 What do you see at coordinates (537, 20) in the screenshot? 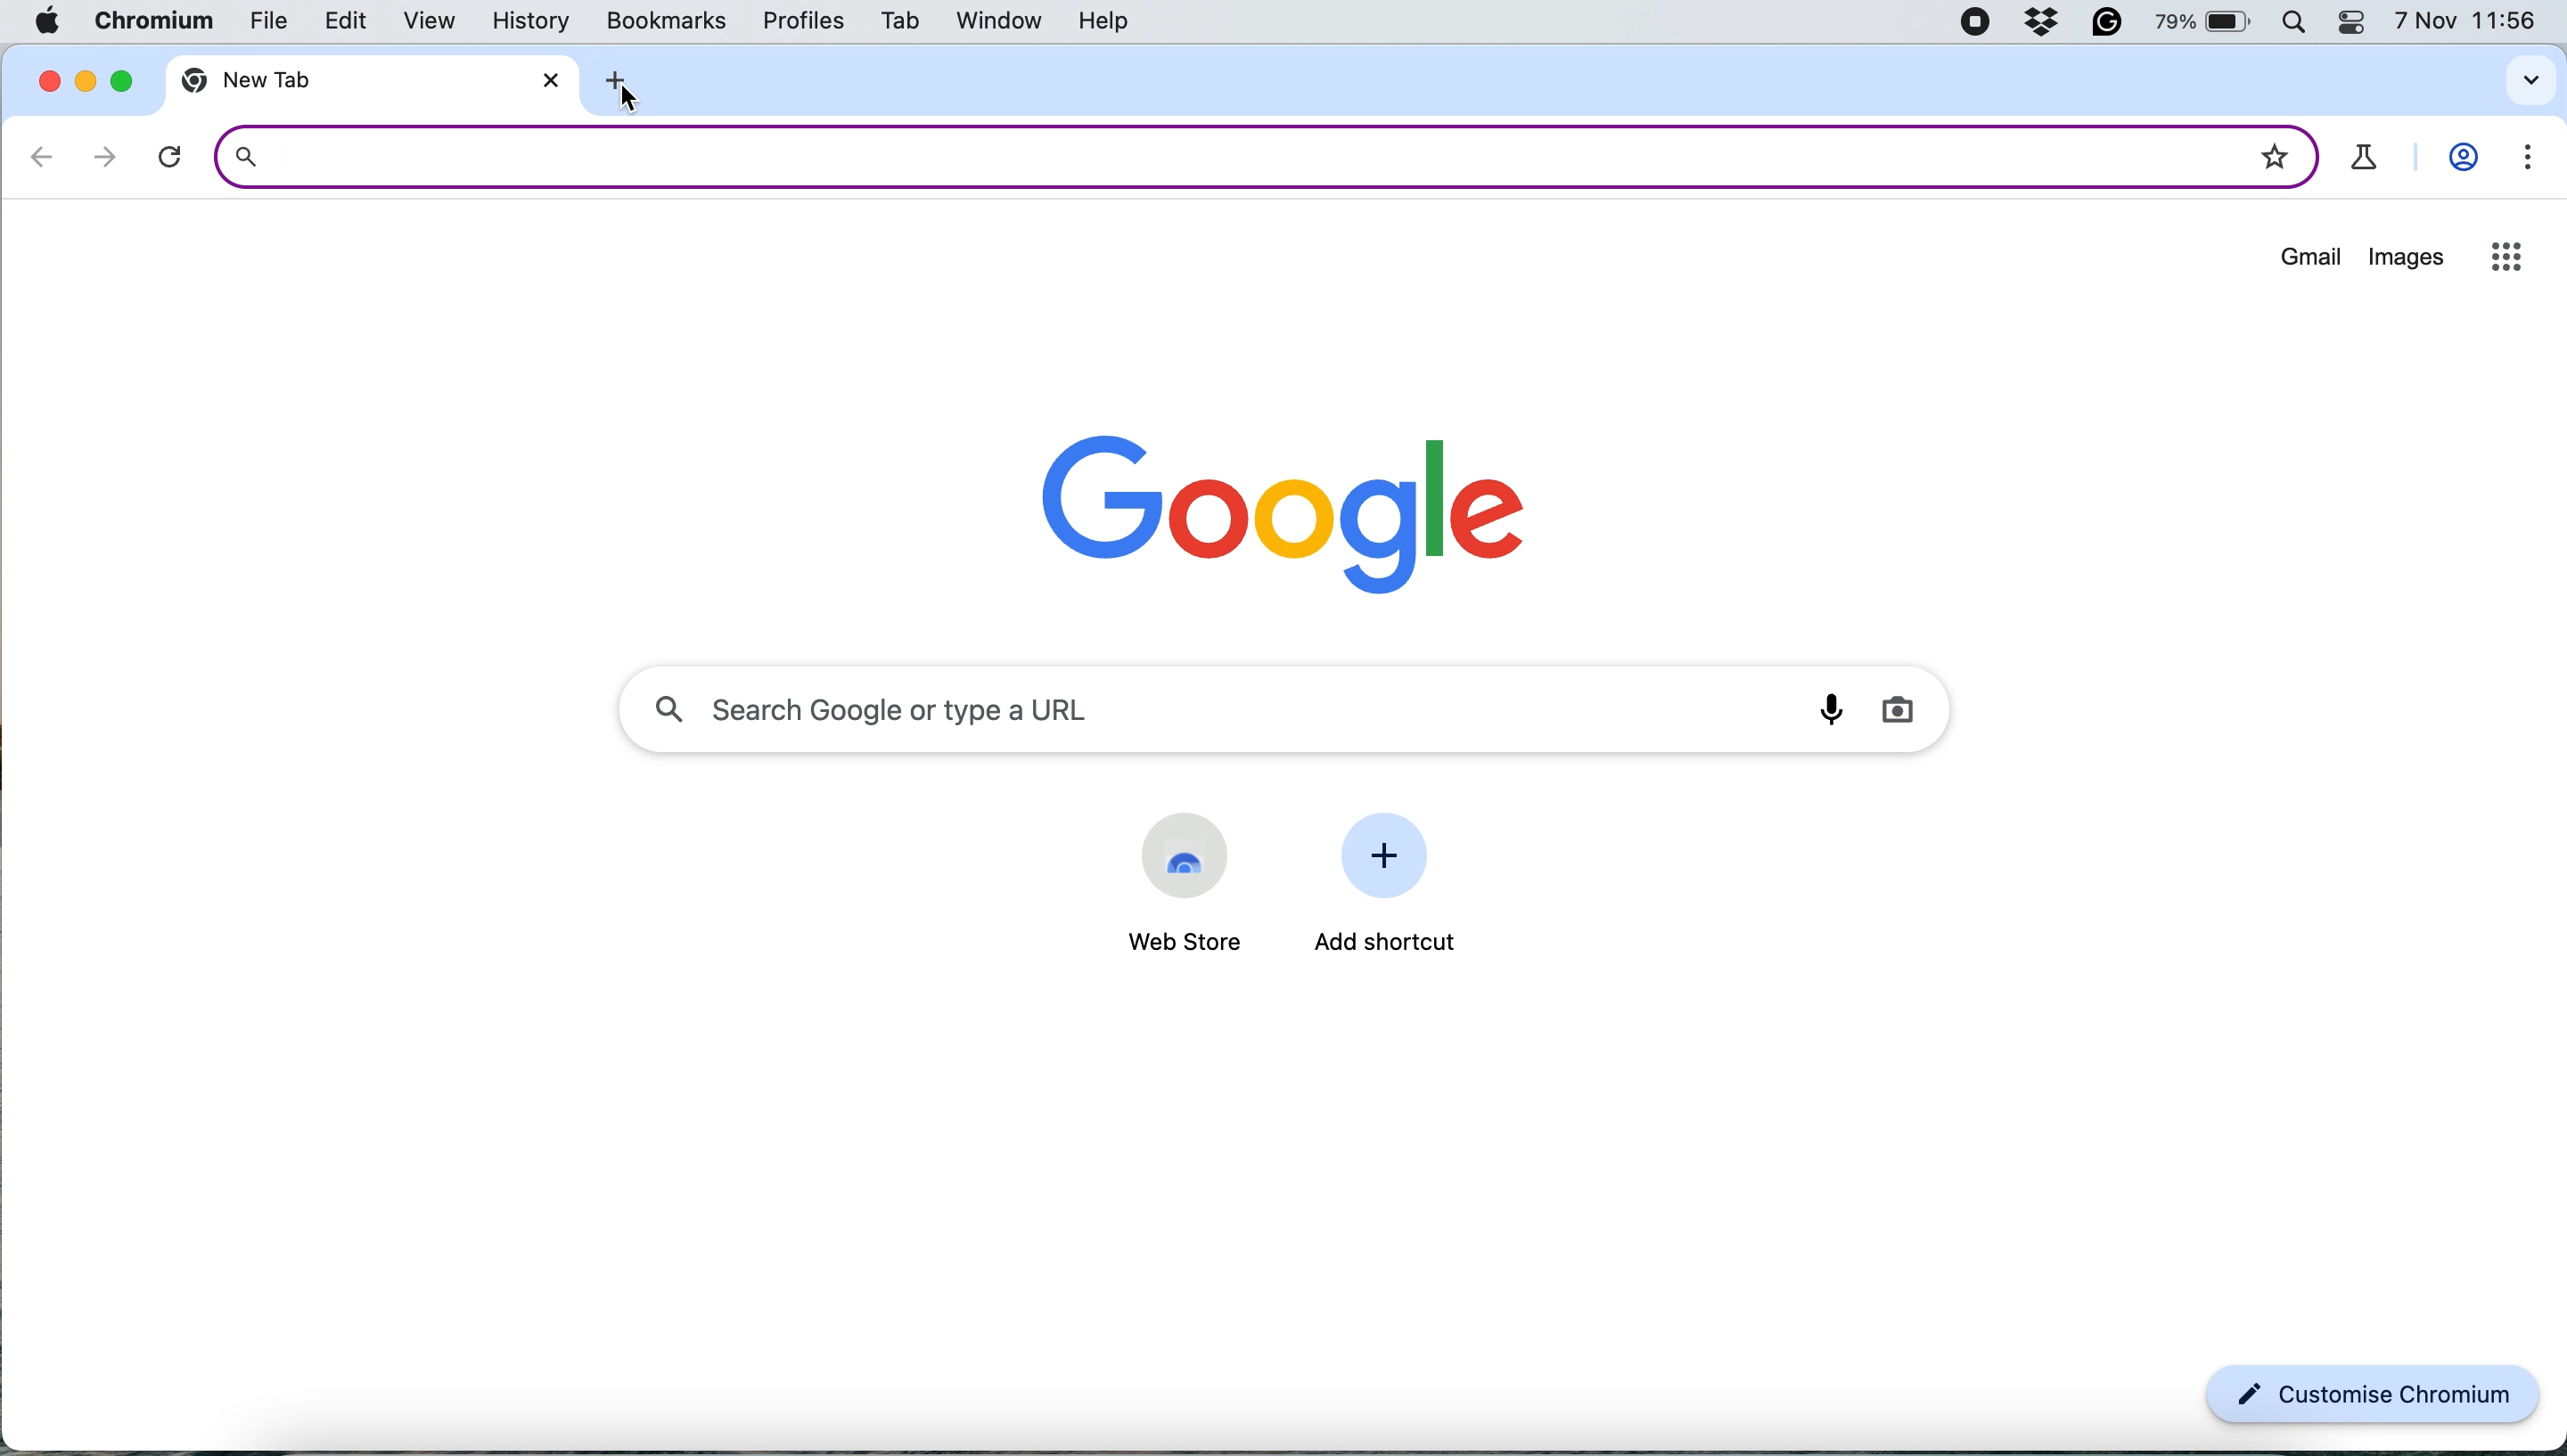
I see `history` at bounding box center [537, 20].